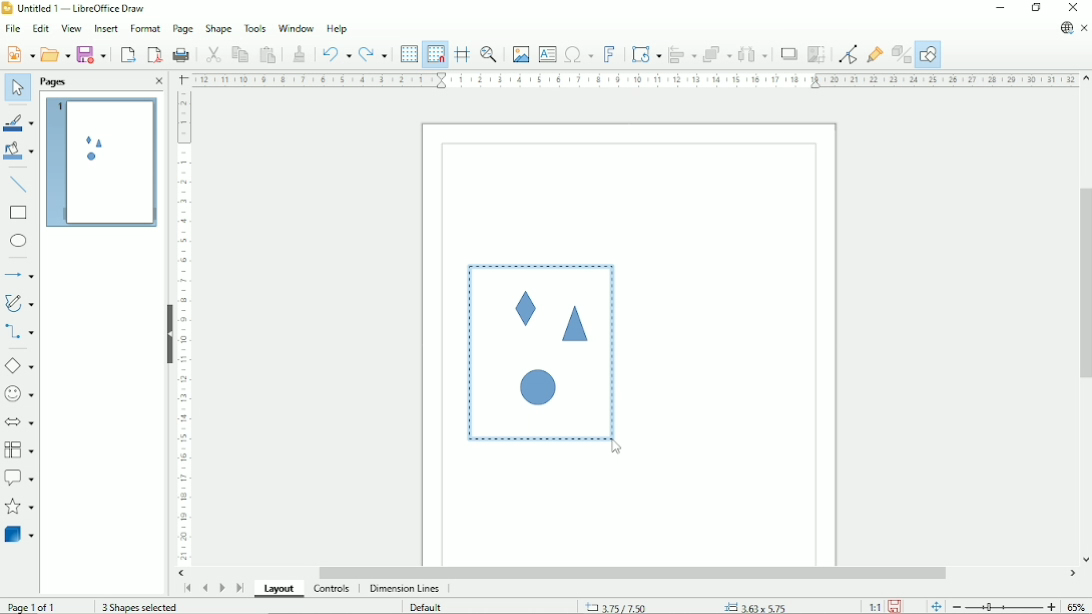  What do you see at coordinates (144, 27) in the screenshot?
I see `Format` at bounding box center [144, 27].